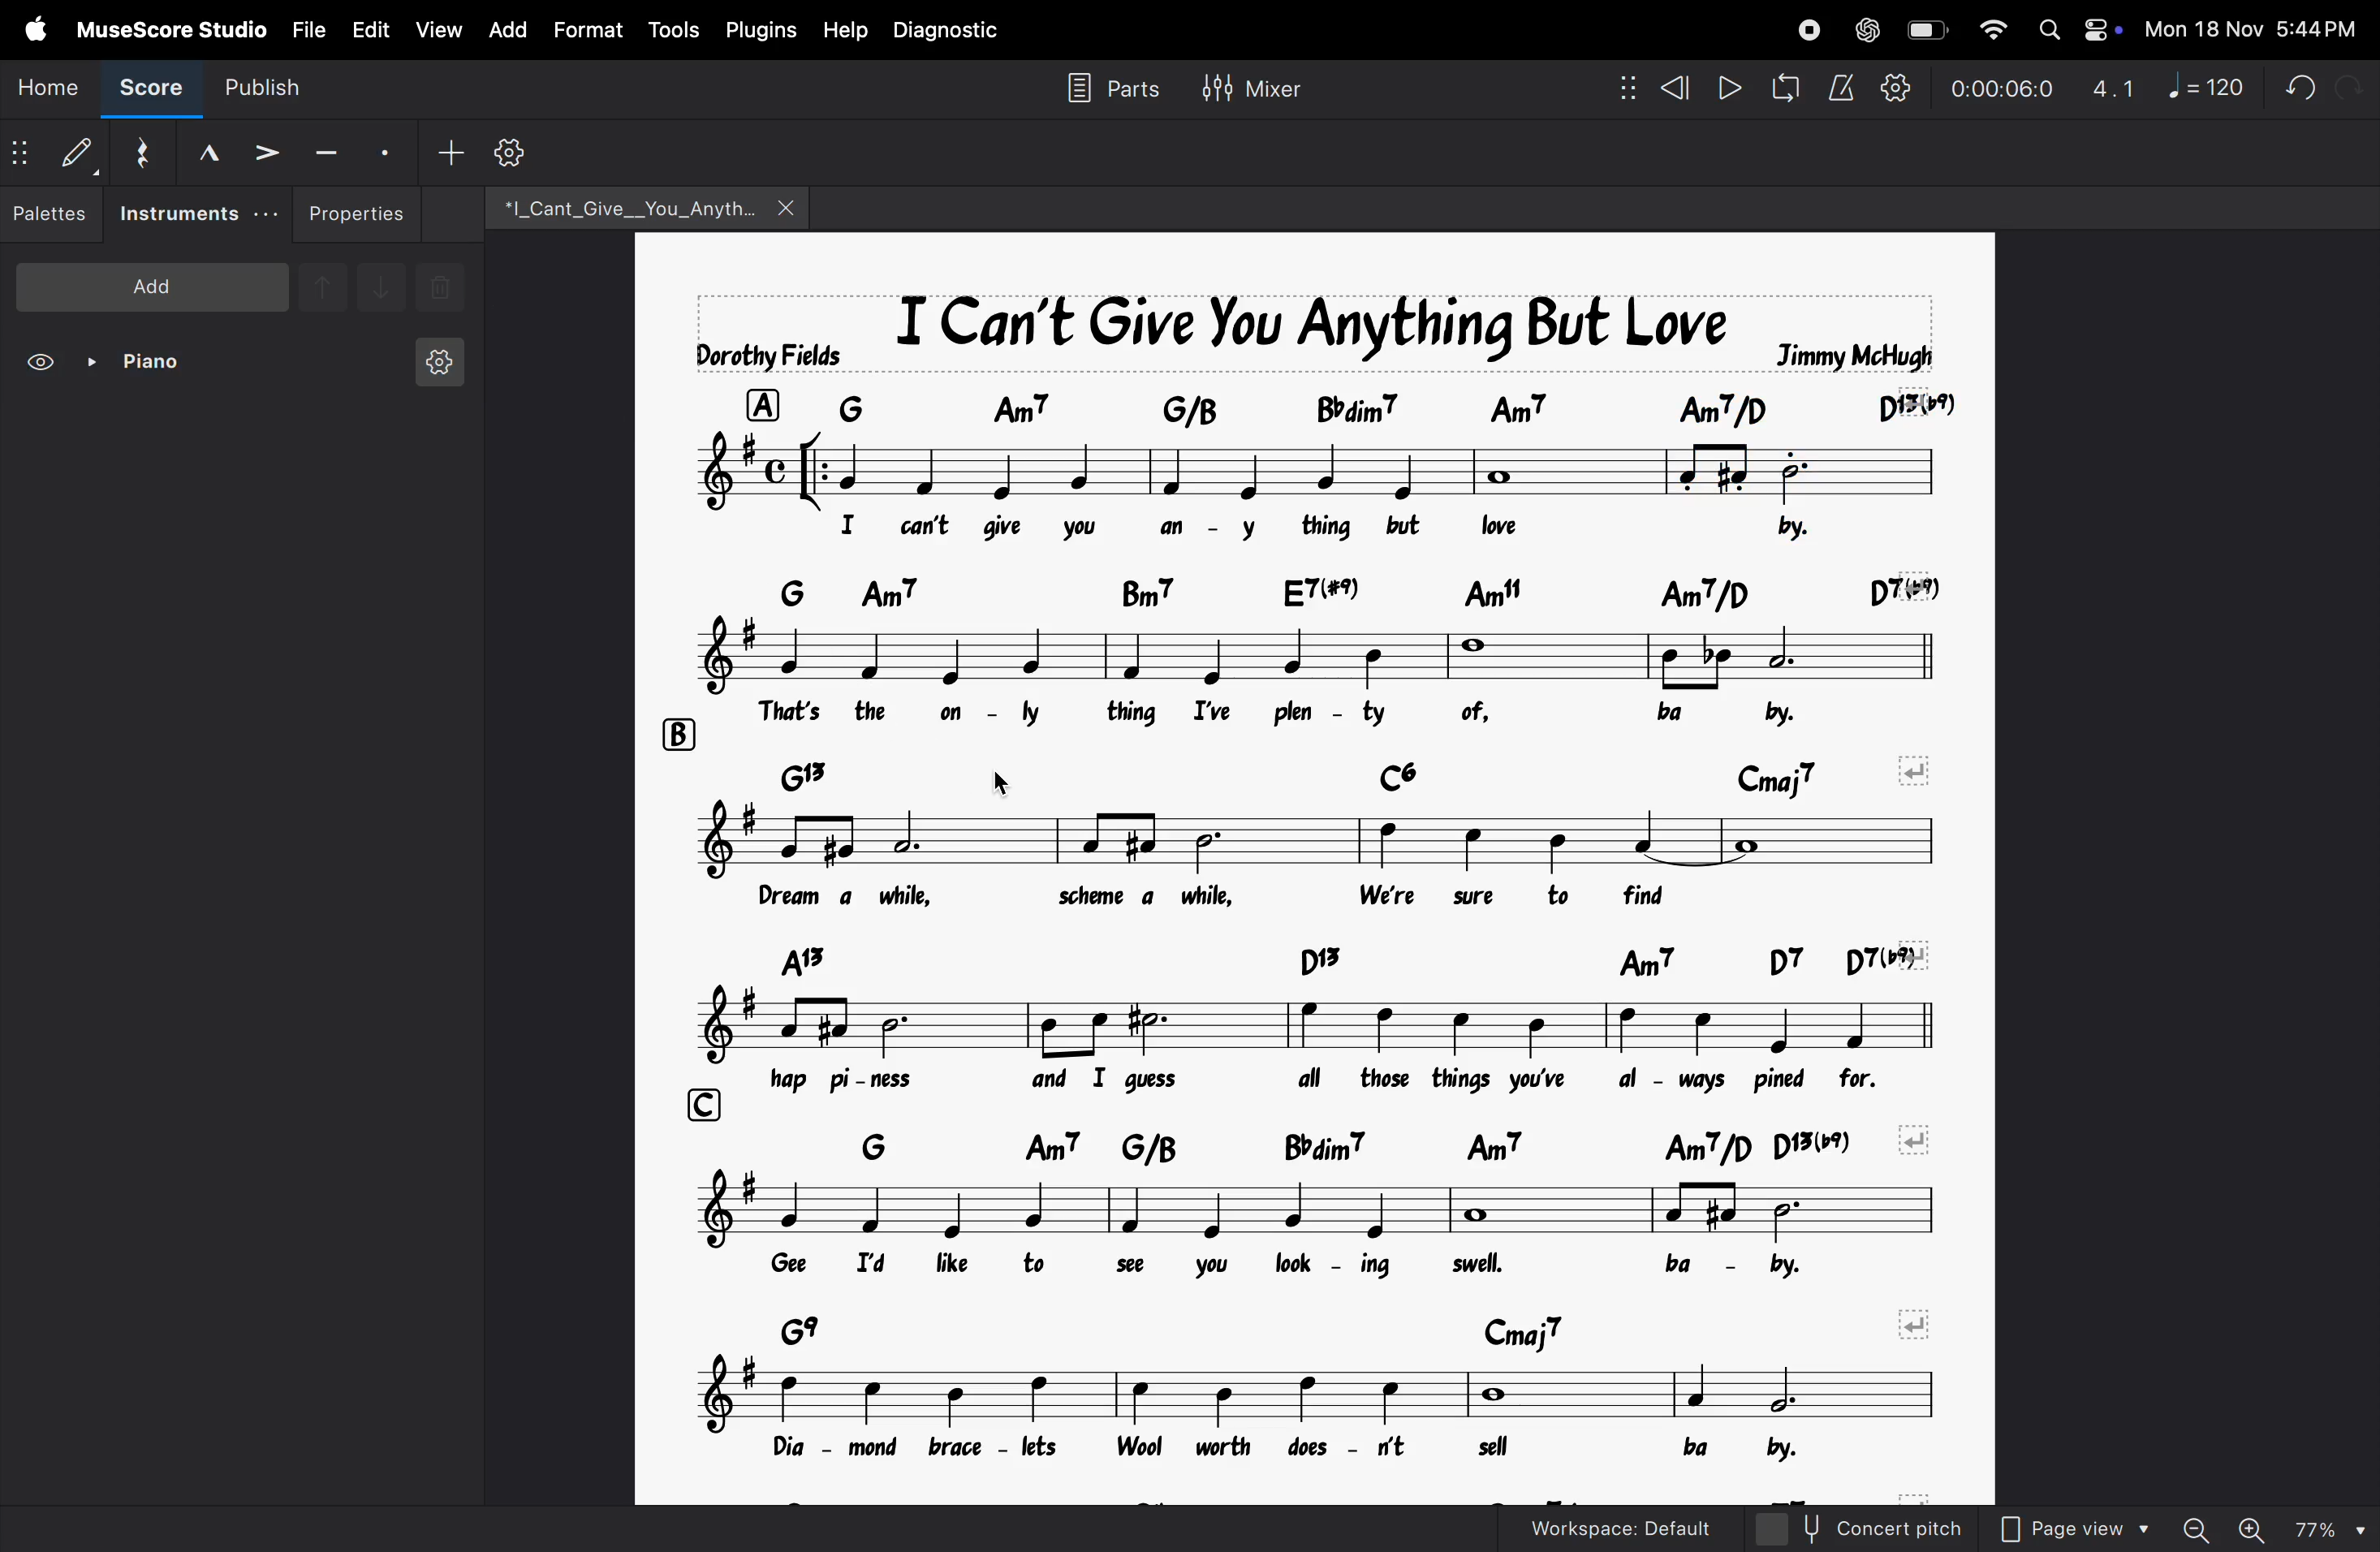  I want to click on zoom in, so click(2252, 1528).